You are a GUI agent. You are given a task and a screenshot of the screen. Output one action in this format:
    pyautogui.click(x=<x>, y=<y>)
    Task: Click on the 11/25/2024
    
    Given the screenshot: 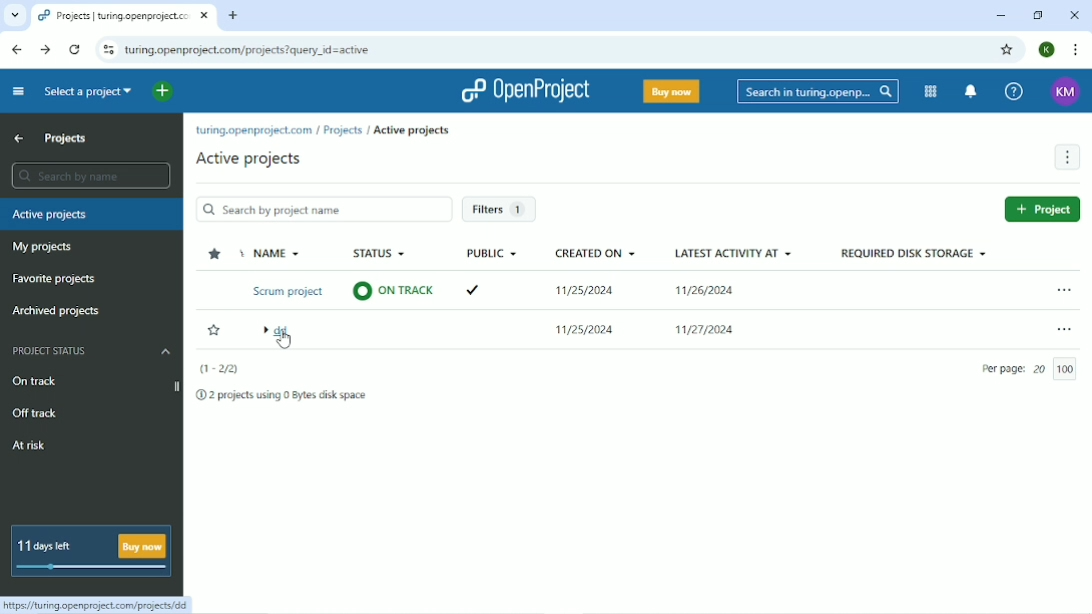 What is the action you would take?
    pyautogui.click(x=588, y=330)
    